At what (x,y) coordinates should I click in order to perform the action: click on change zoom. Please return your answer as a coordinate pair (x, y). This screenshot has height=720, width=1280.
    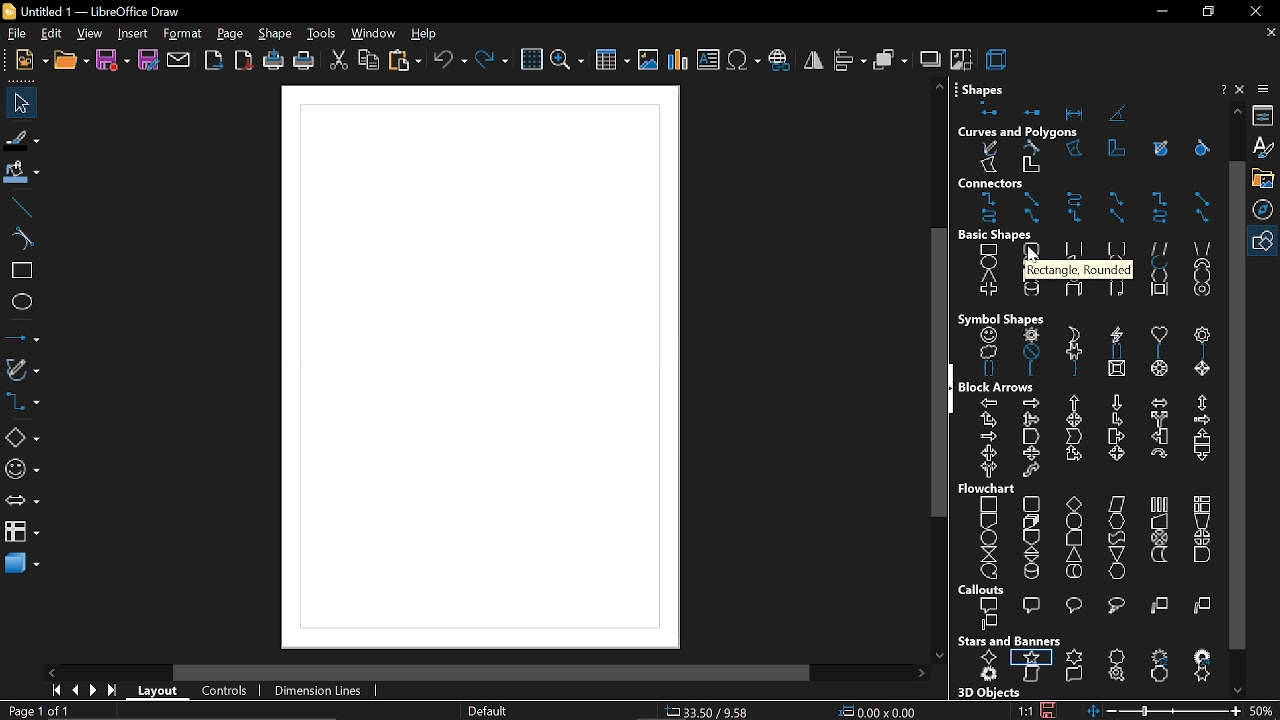
    Looking at the image, I should click on (1162, 711).